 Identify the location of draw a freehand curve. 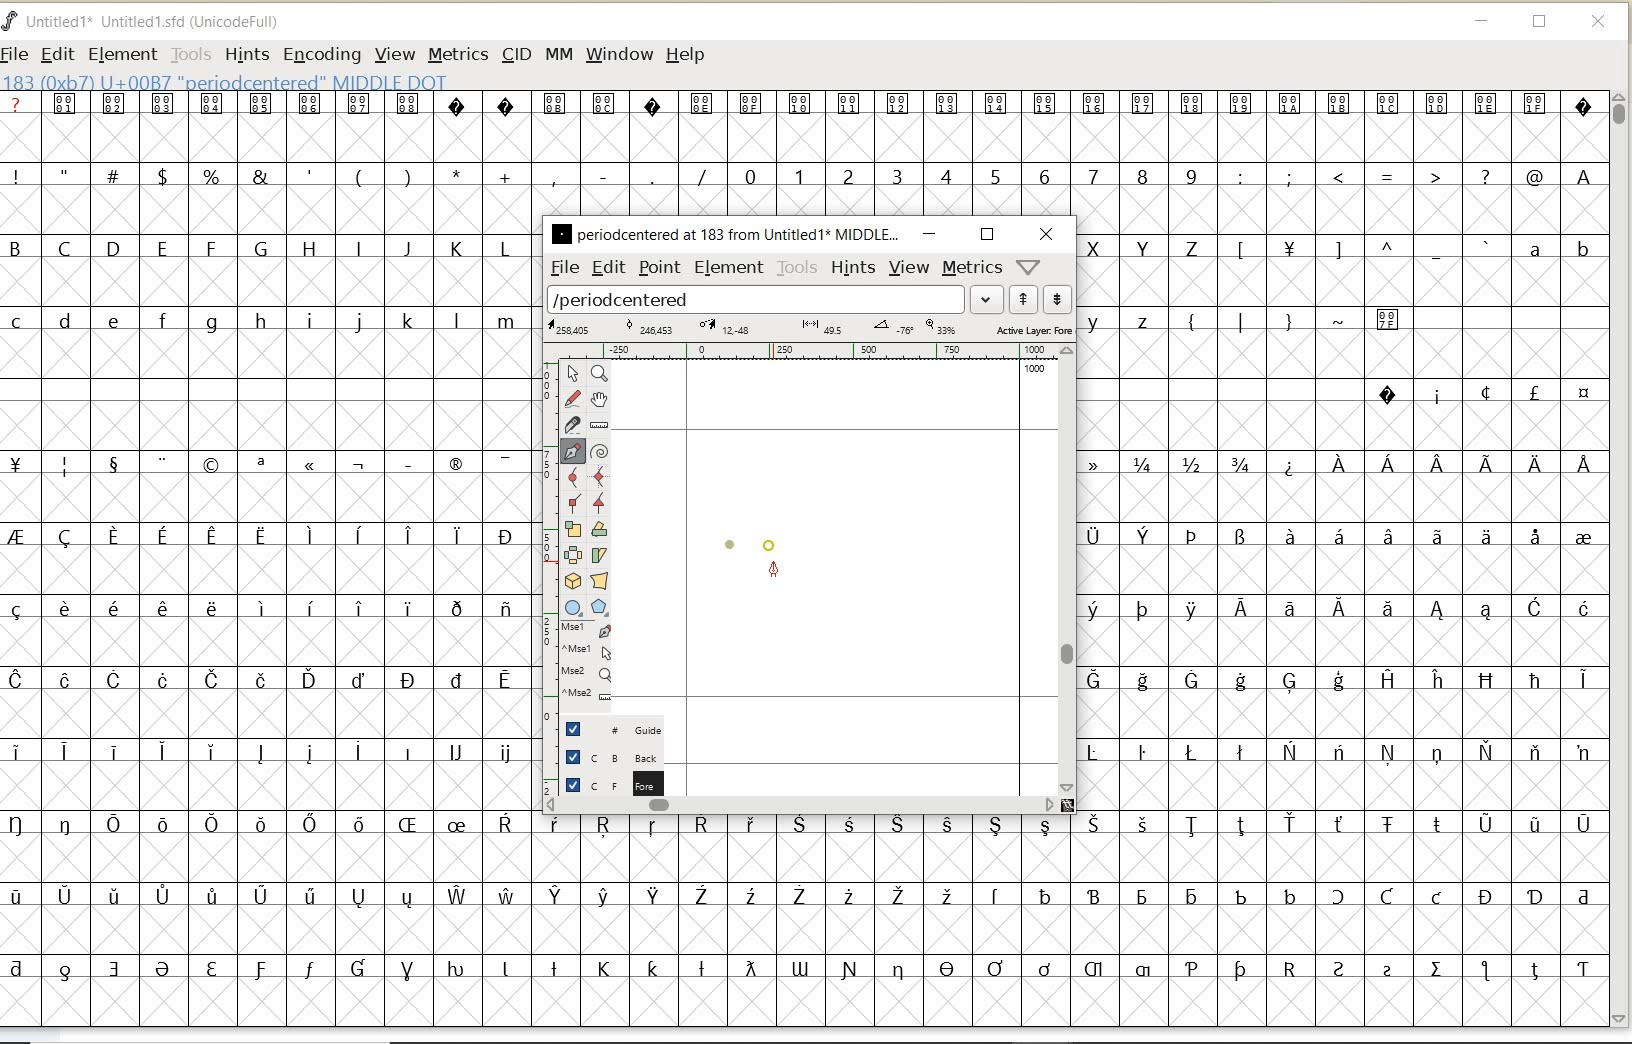
(572, 396).